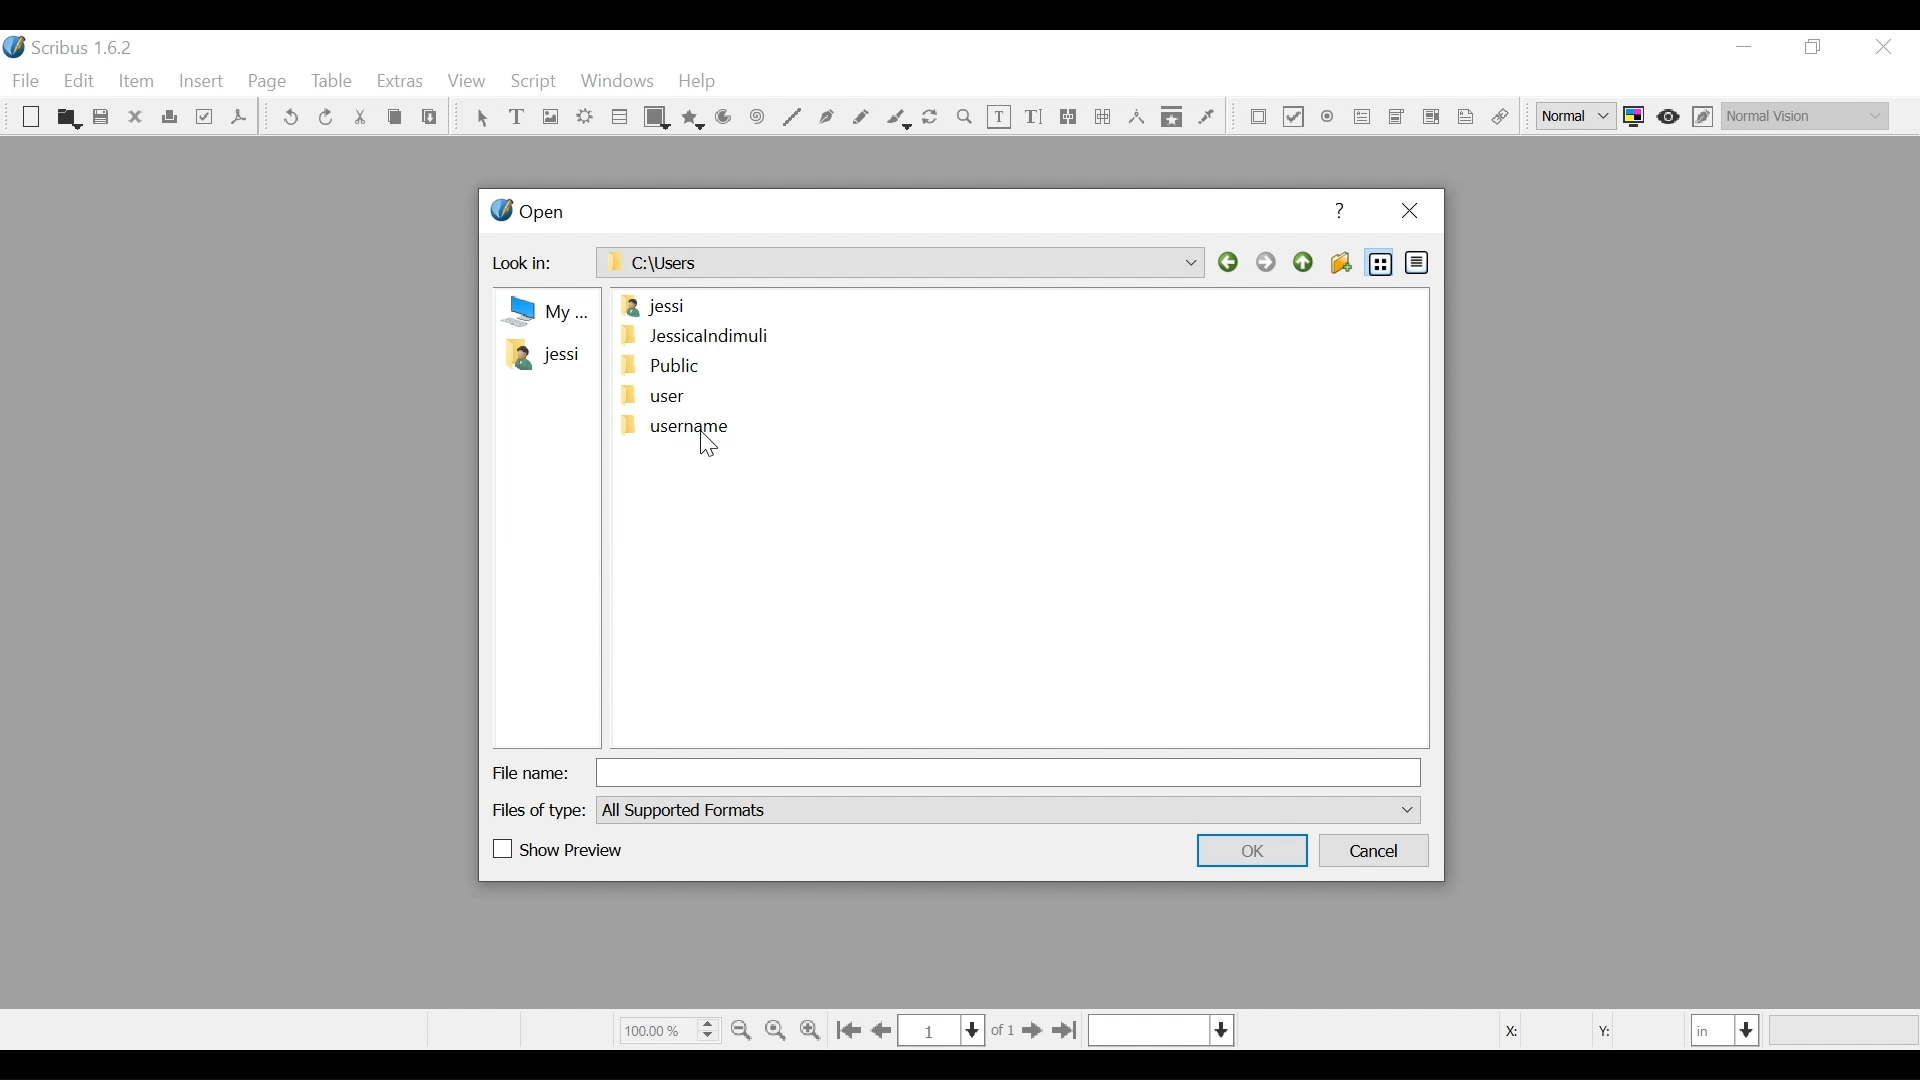 The image size is (1920, 1080). What do you see at coordinates (743, 1028) in the screenshot?
I see `Zoom out` at bounding box center [743, 1028].